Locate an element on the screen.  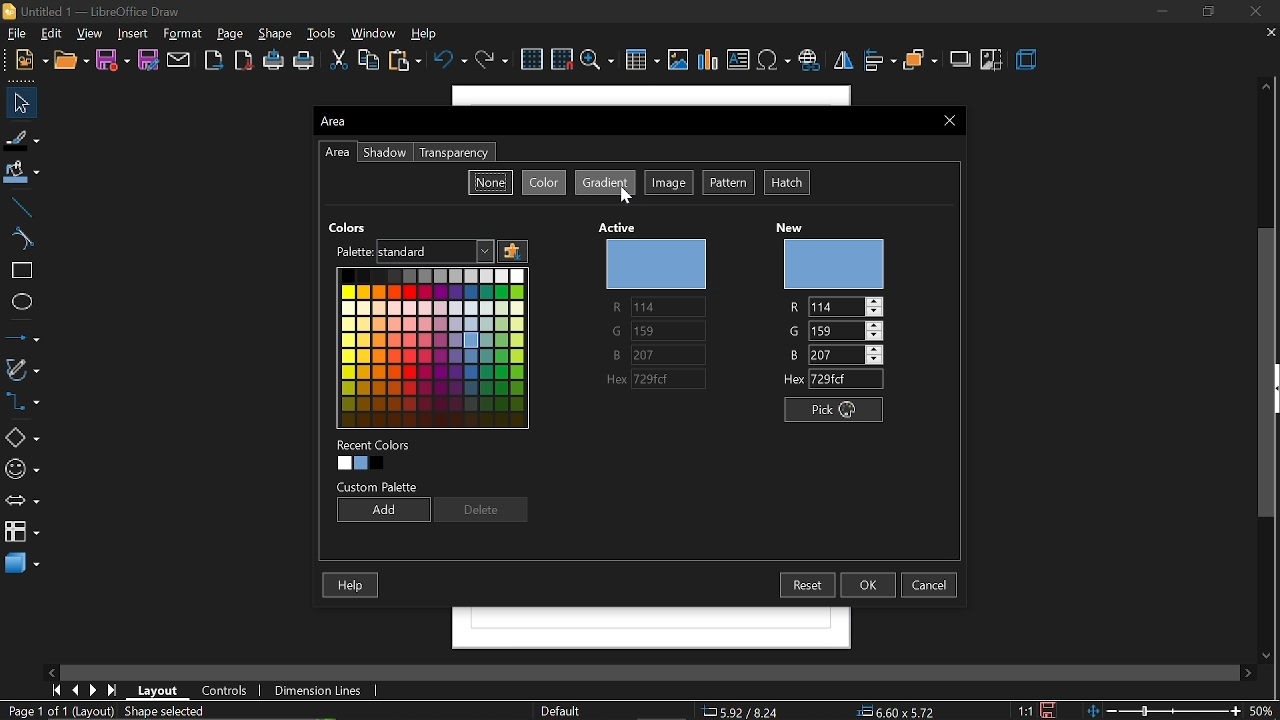
help is located at coordinates (430, 34).